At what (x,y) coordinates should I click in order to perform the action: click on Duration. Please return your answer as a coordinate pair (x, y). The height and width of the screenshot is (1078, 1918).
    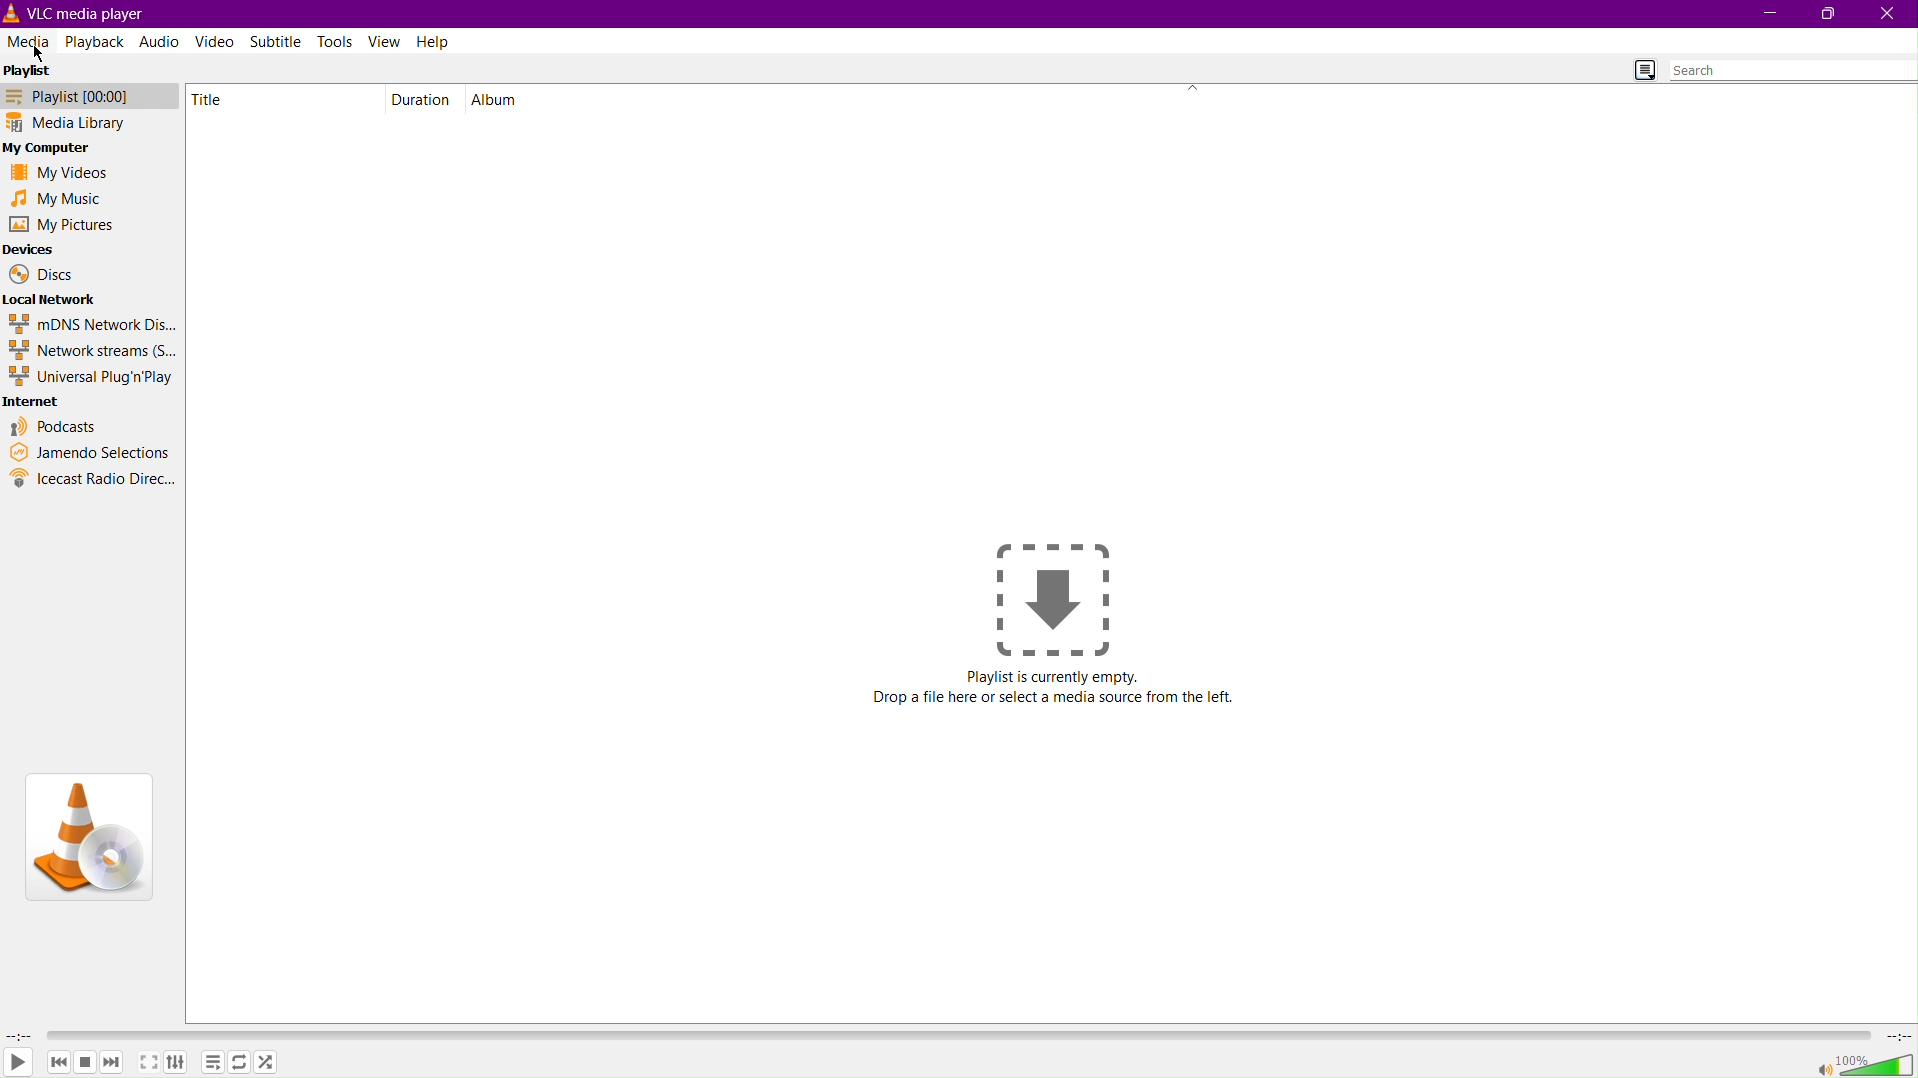
    Looking at the image, I should click on (424, 98).